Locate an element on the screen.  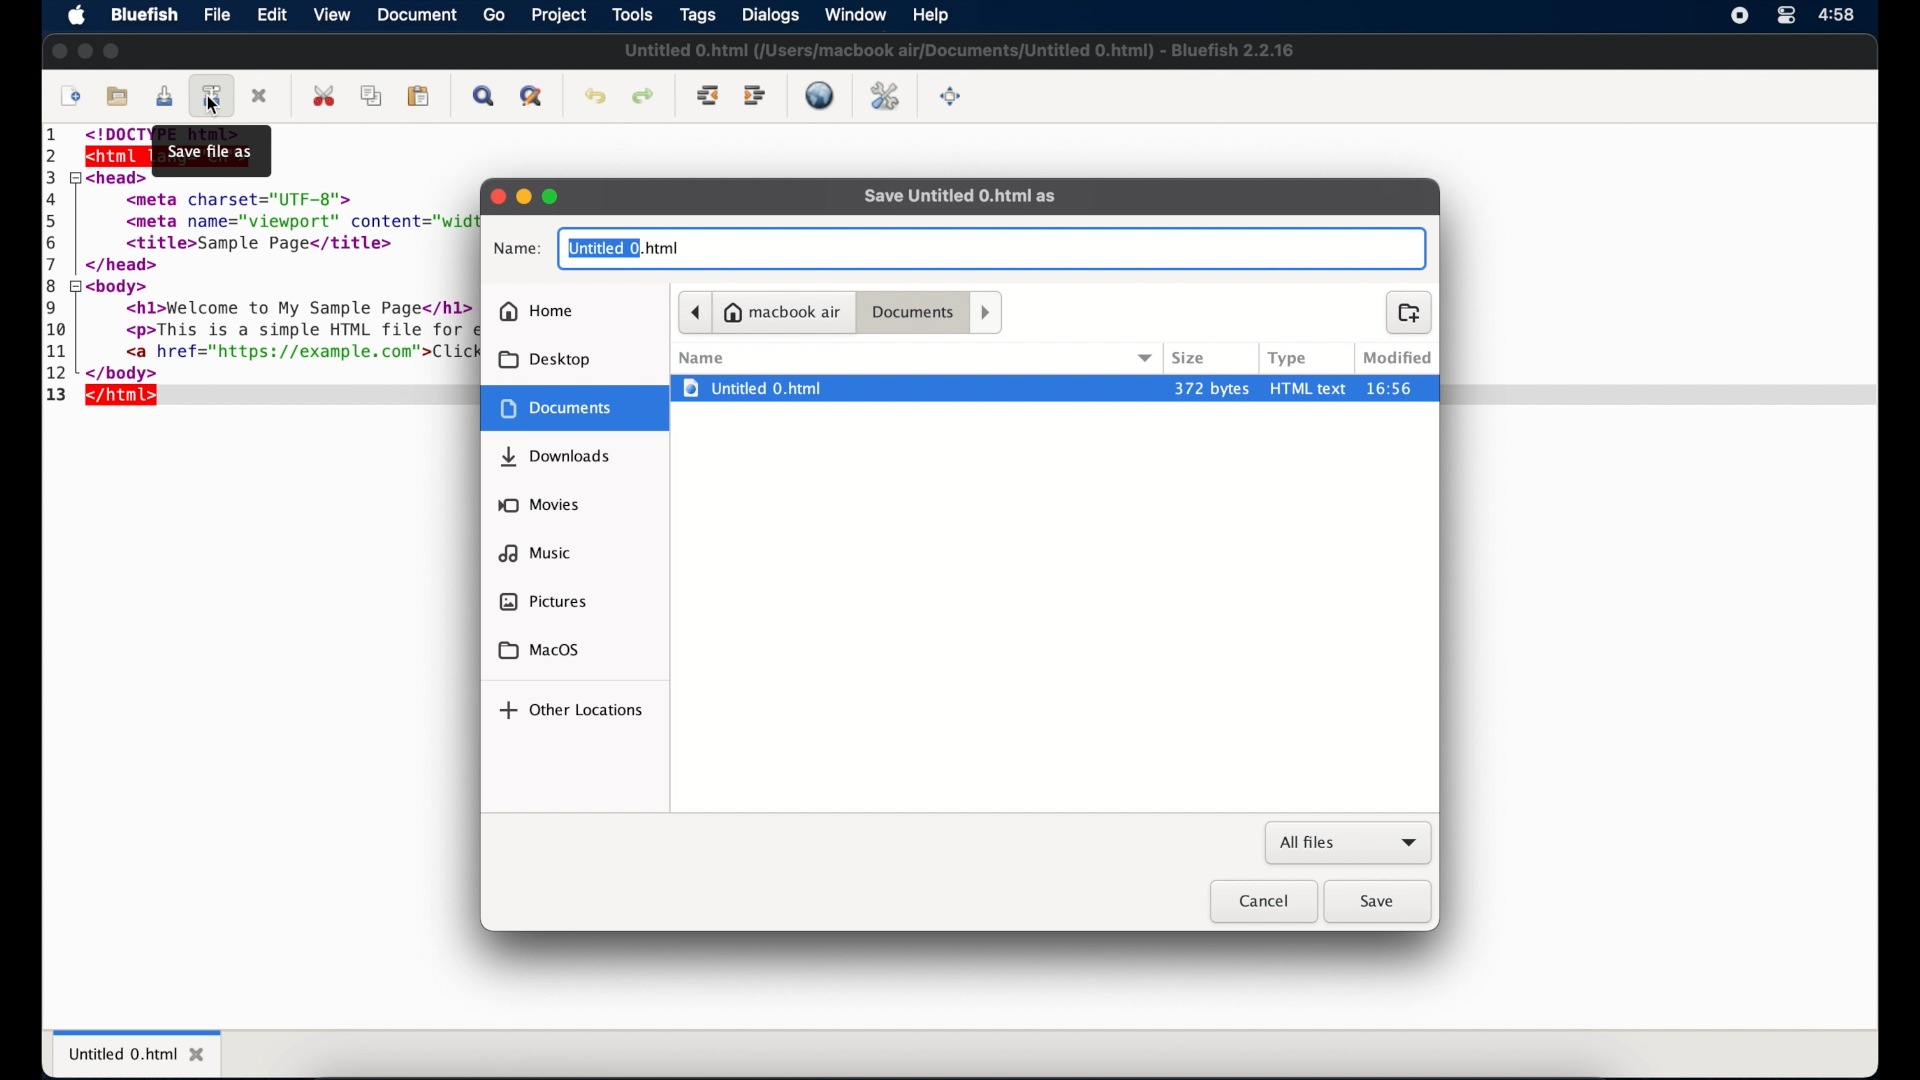
bluefish is located at coordinates (145, 15).